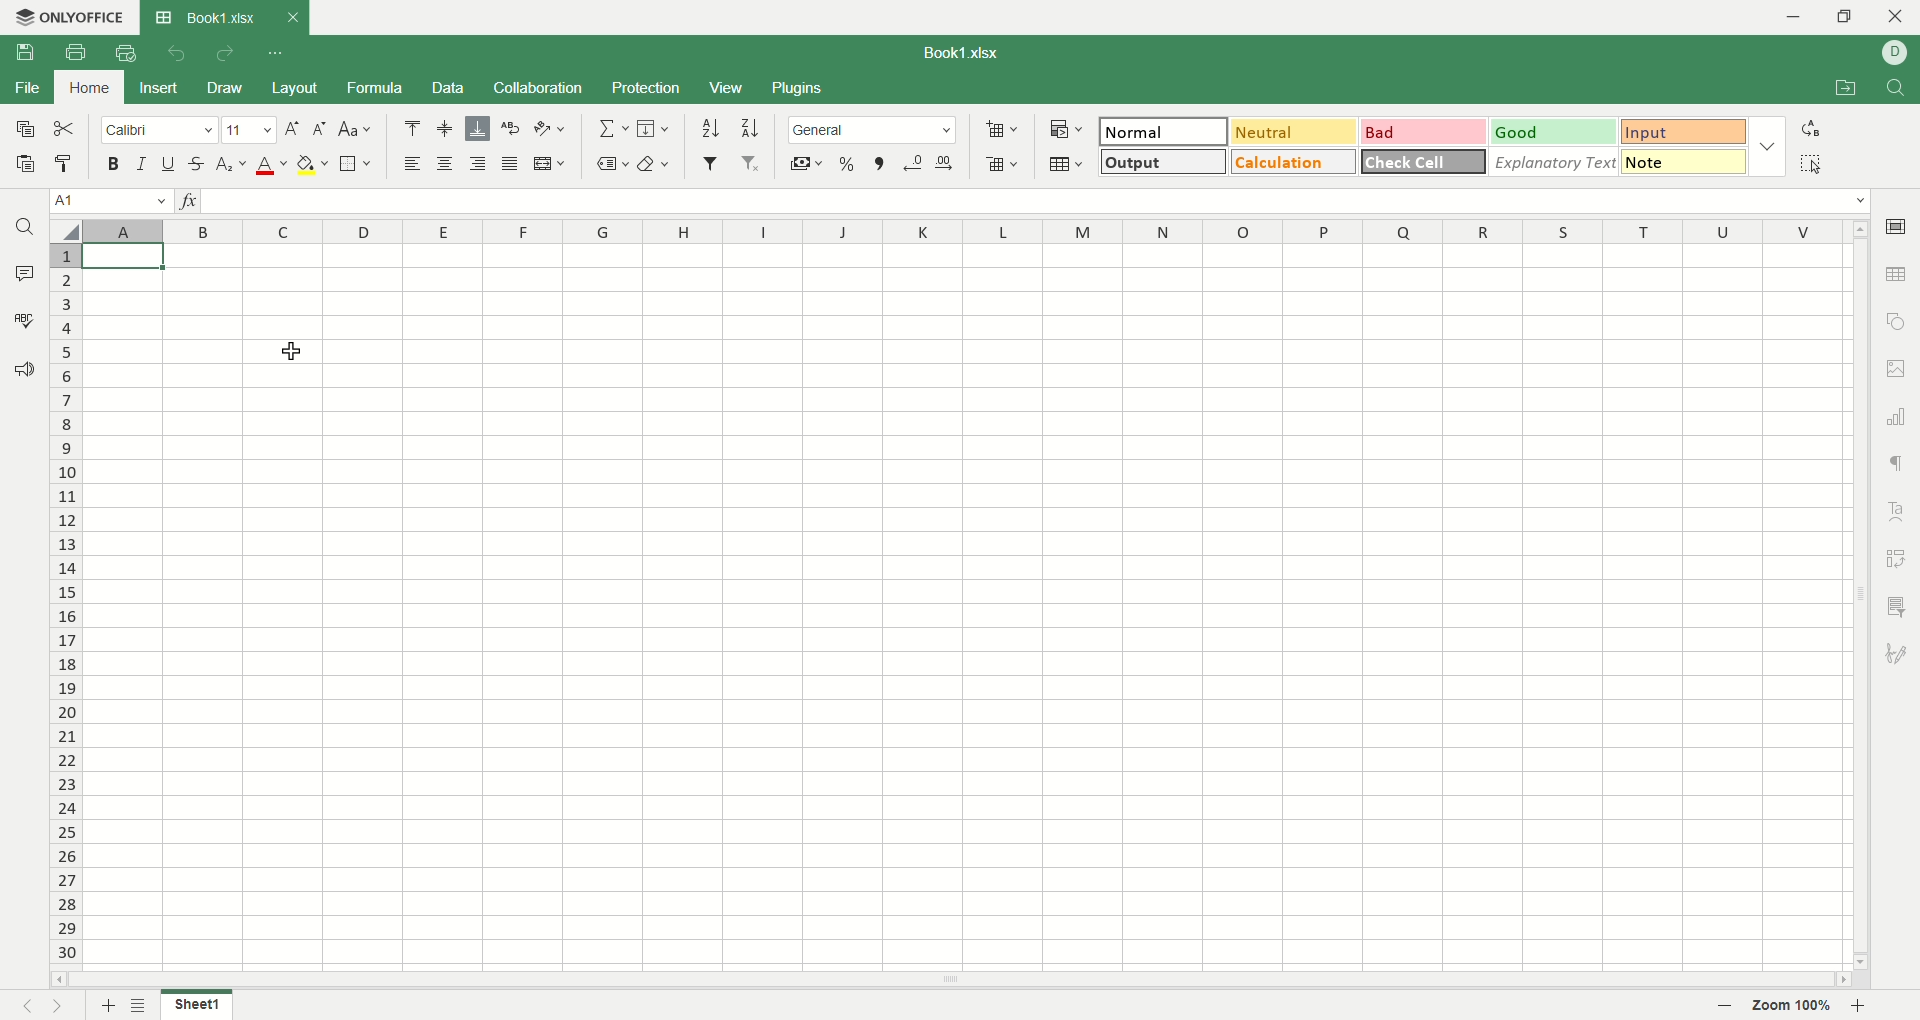  Describe the element at coordinates (118, 165) in the screenshot. I see `bold` at that location.